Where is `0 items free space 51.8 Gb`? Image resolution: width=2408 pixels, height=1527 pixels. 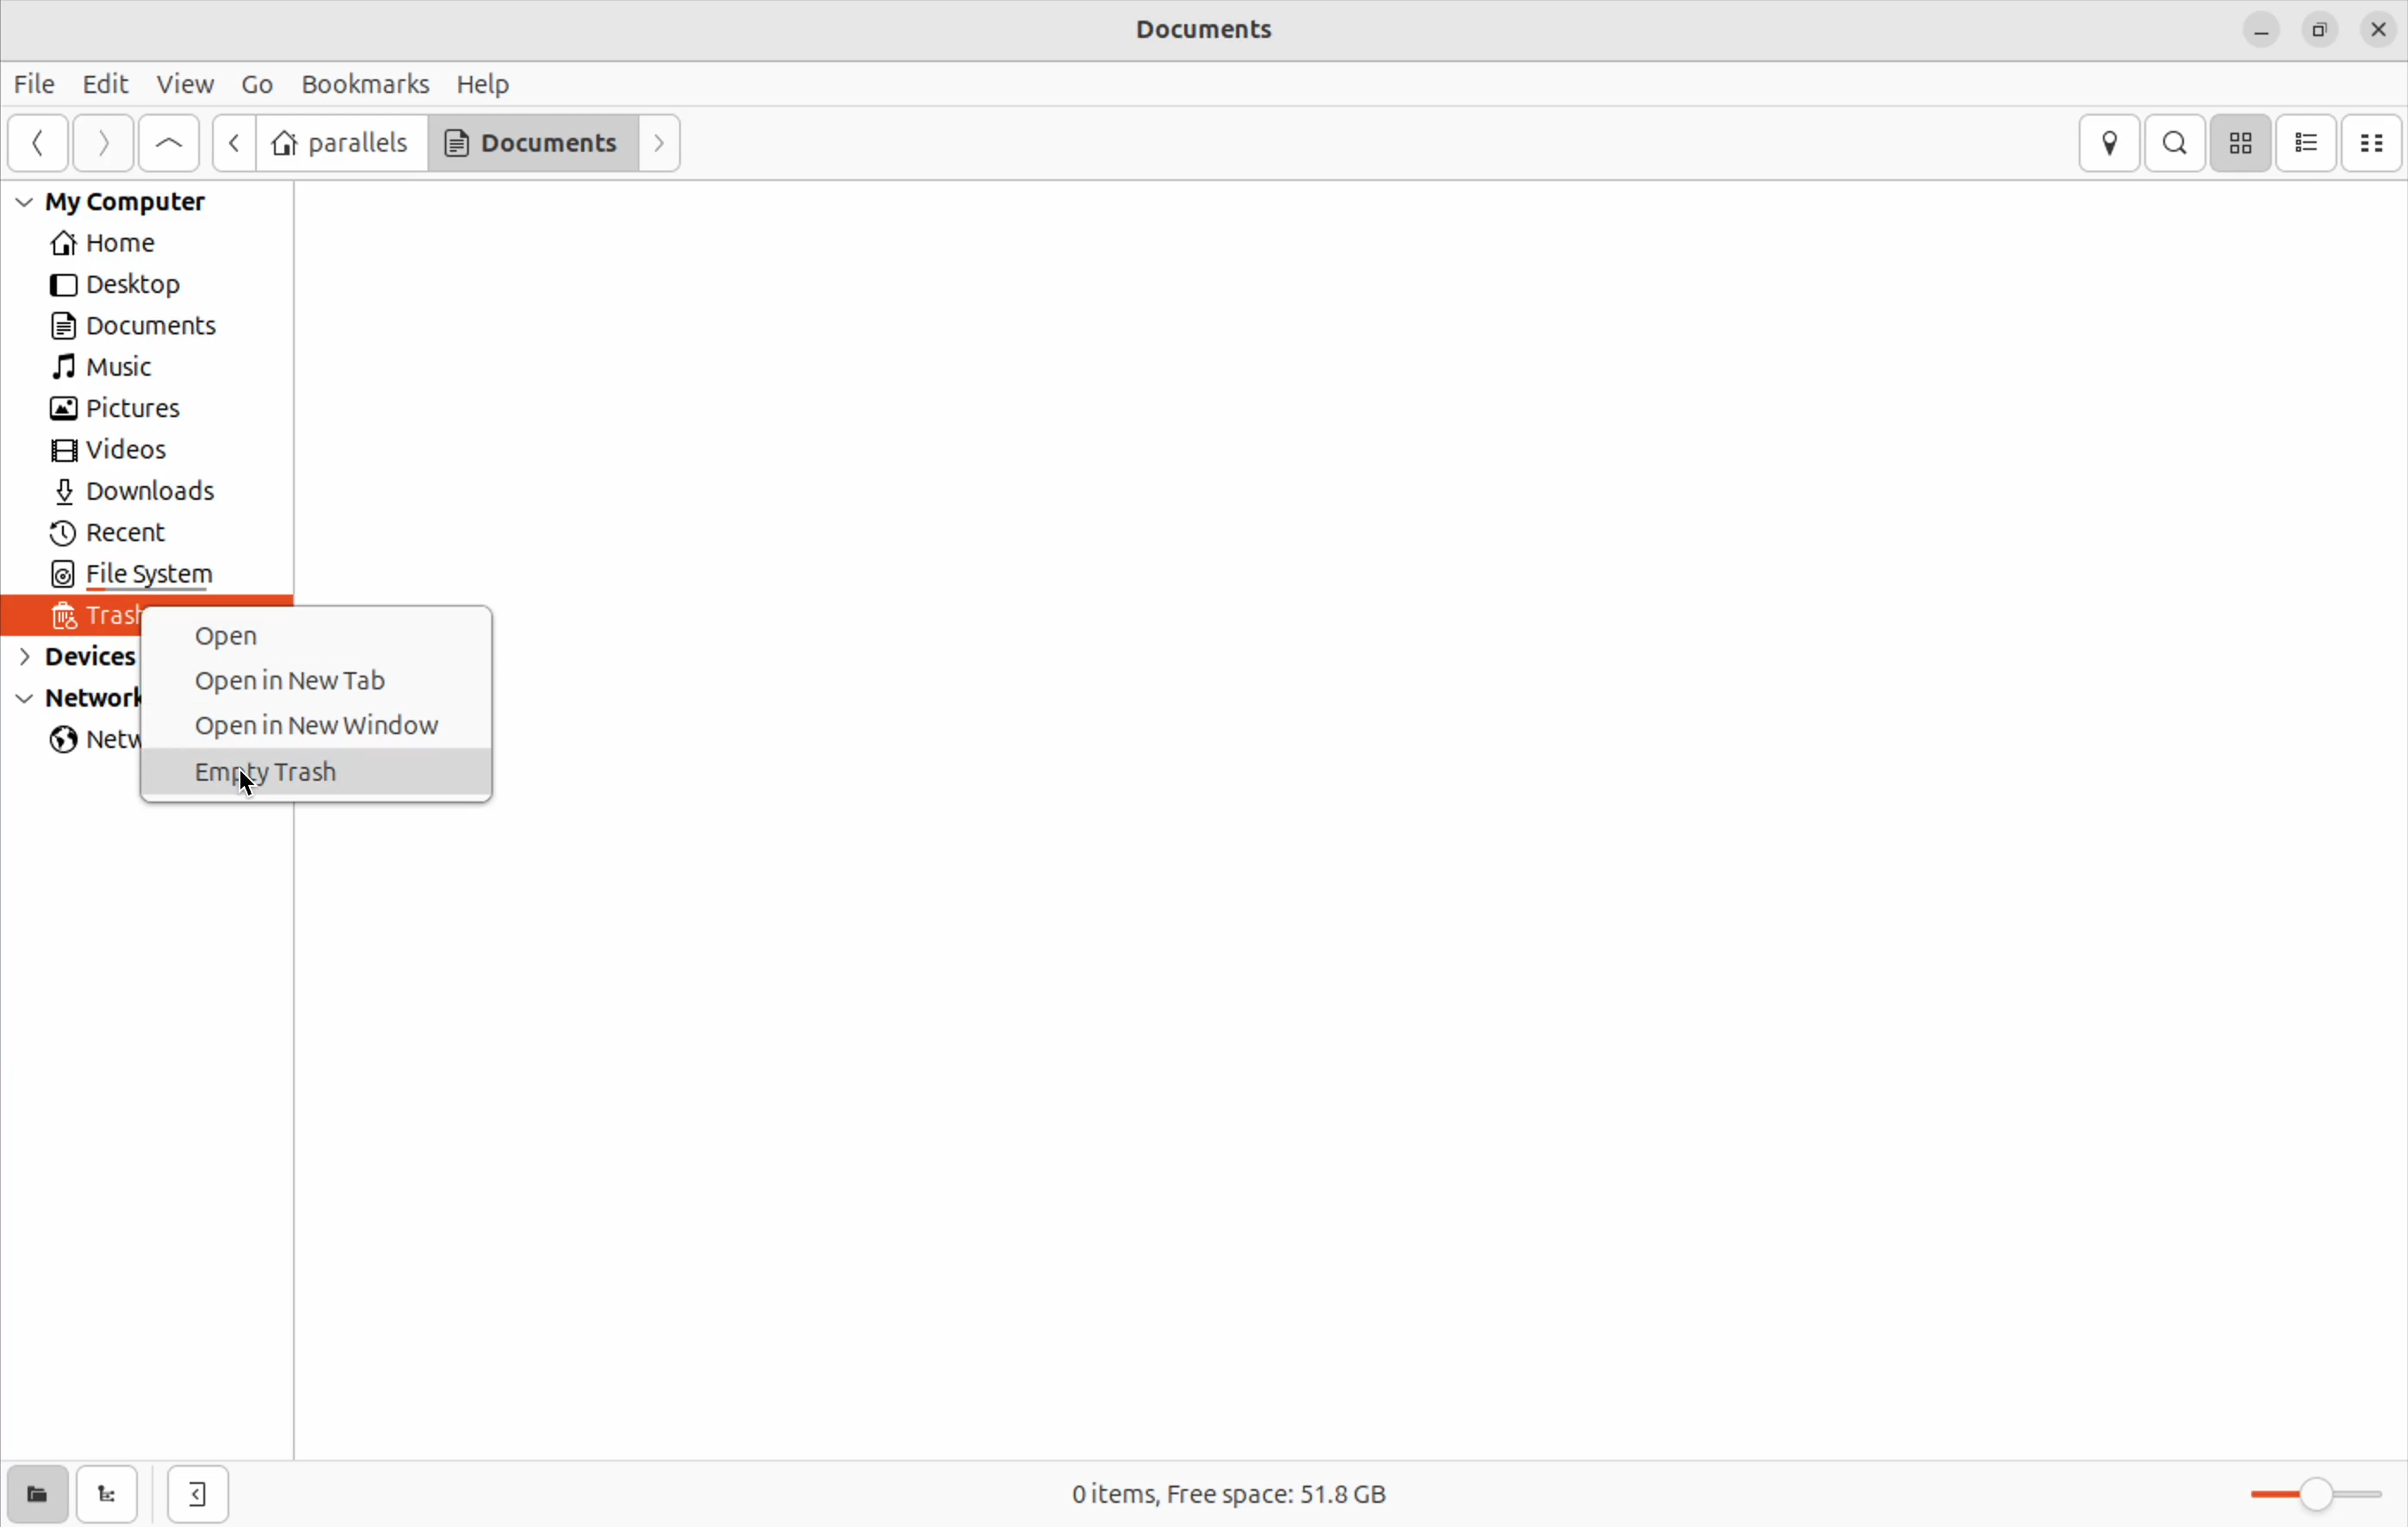
0 items free space 51.8 Gb is located at coordinates (1223, 1490).